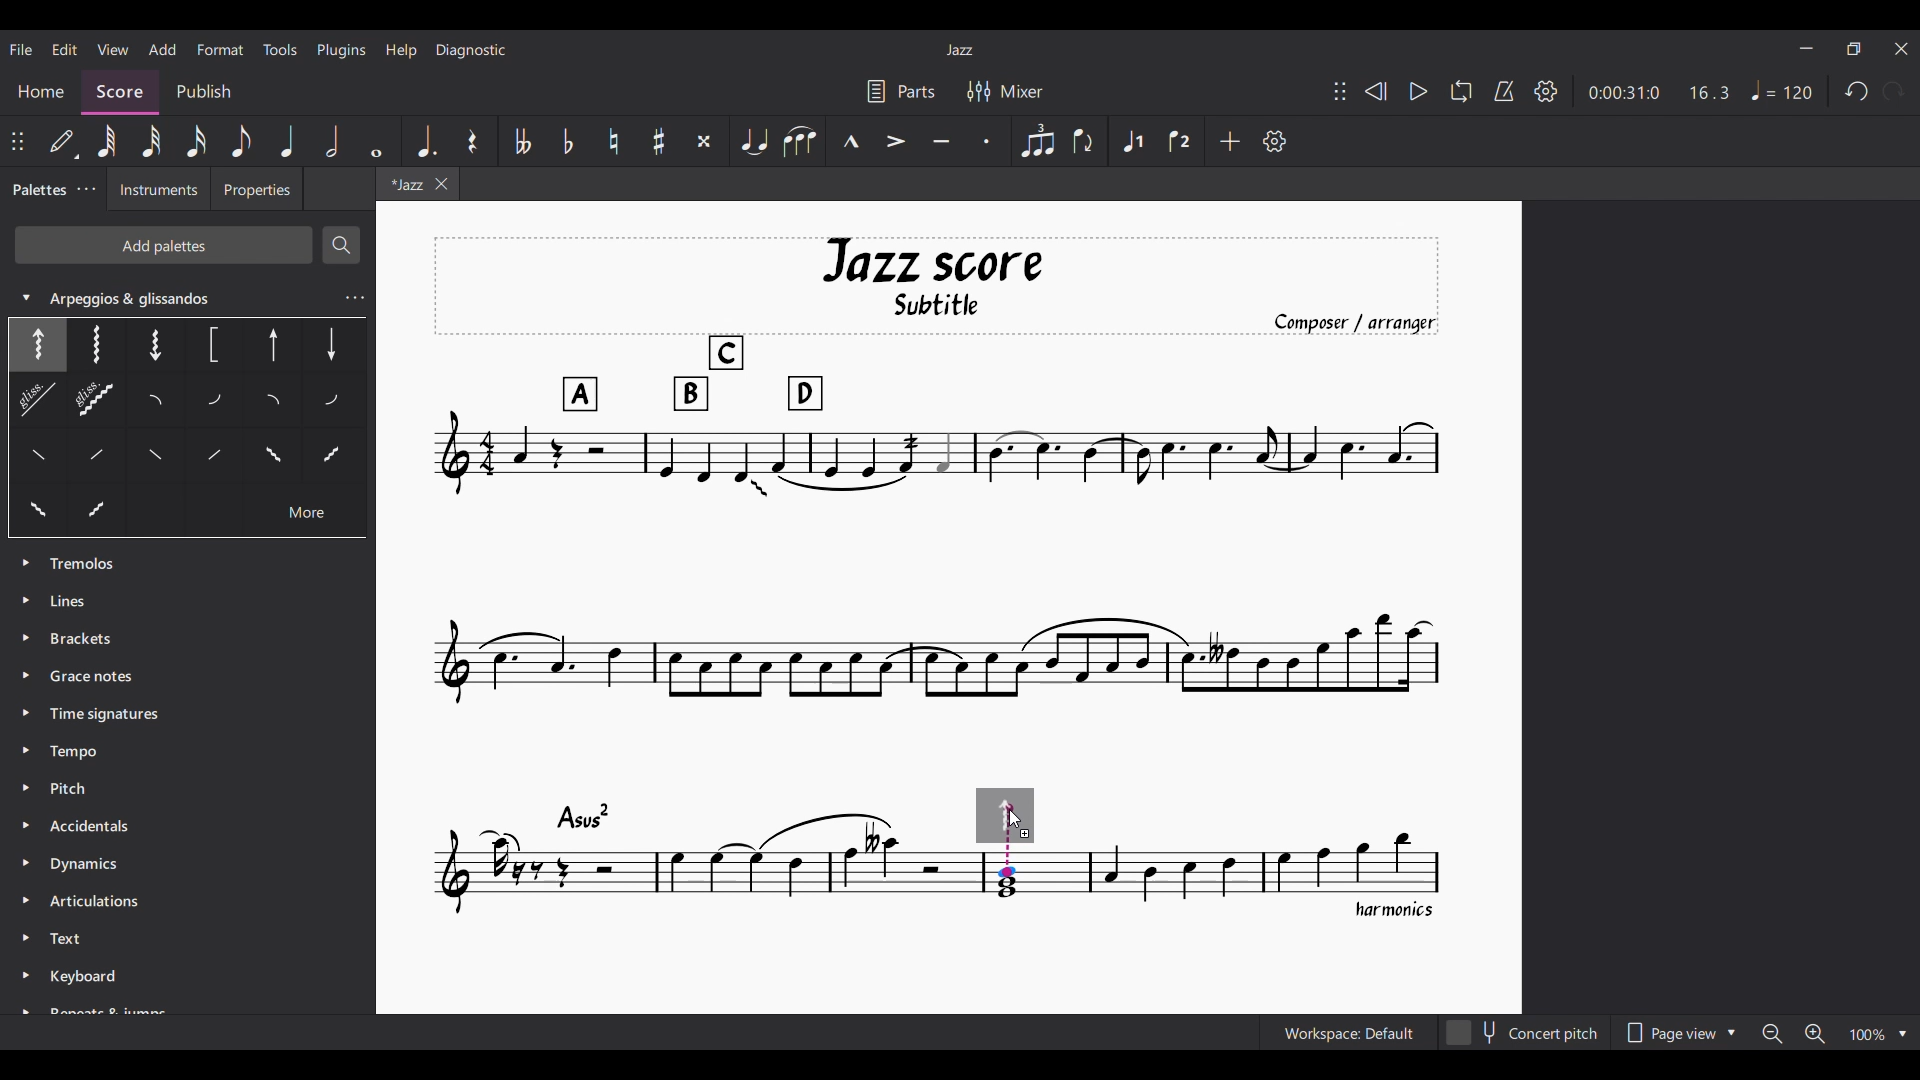  I want to click on Properties, so click(258, 188).